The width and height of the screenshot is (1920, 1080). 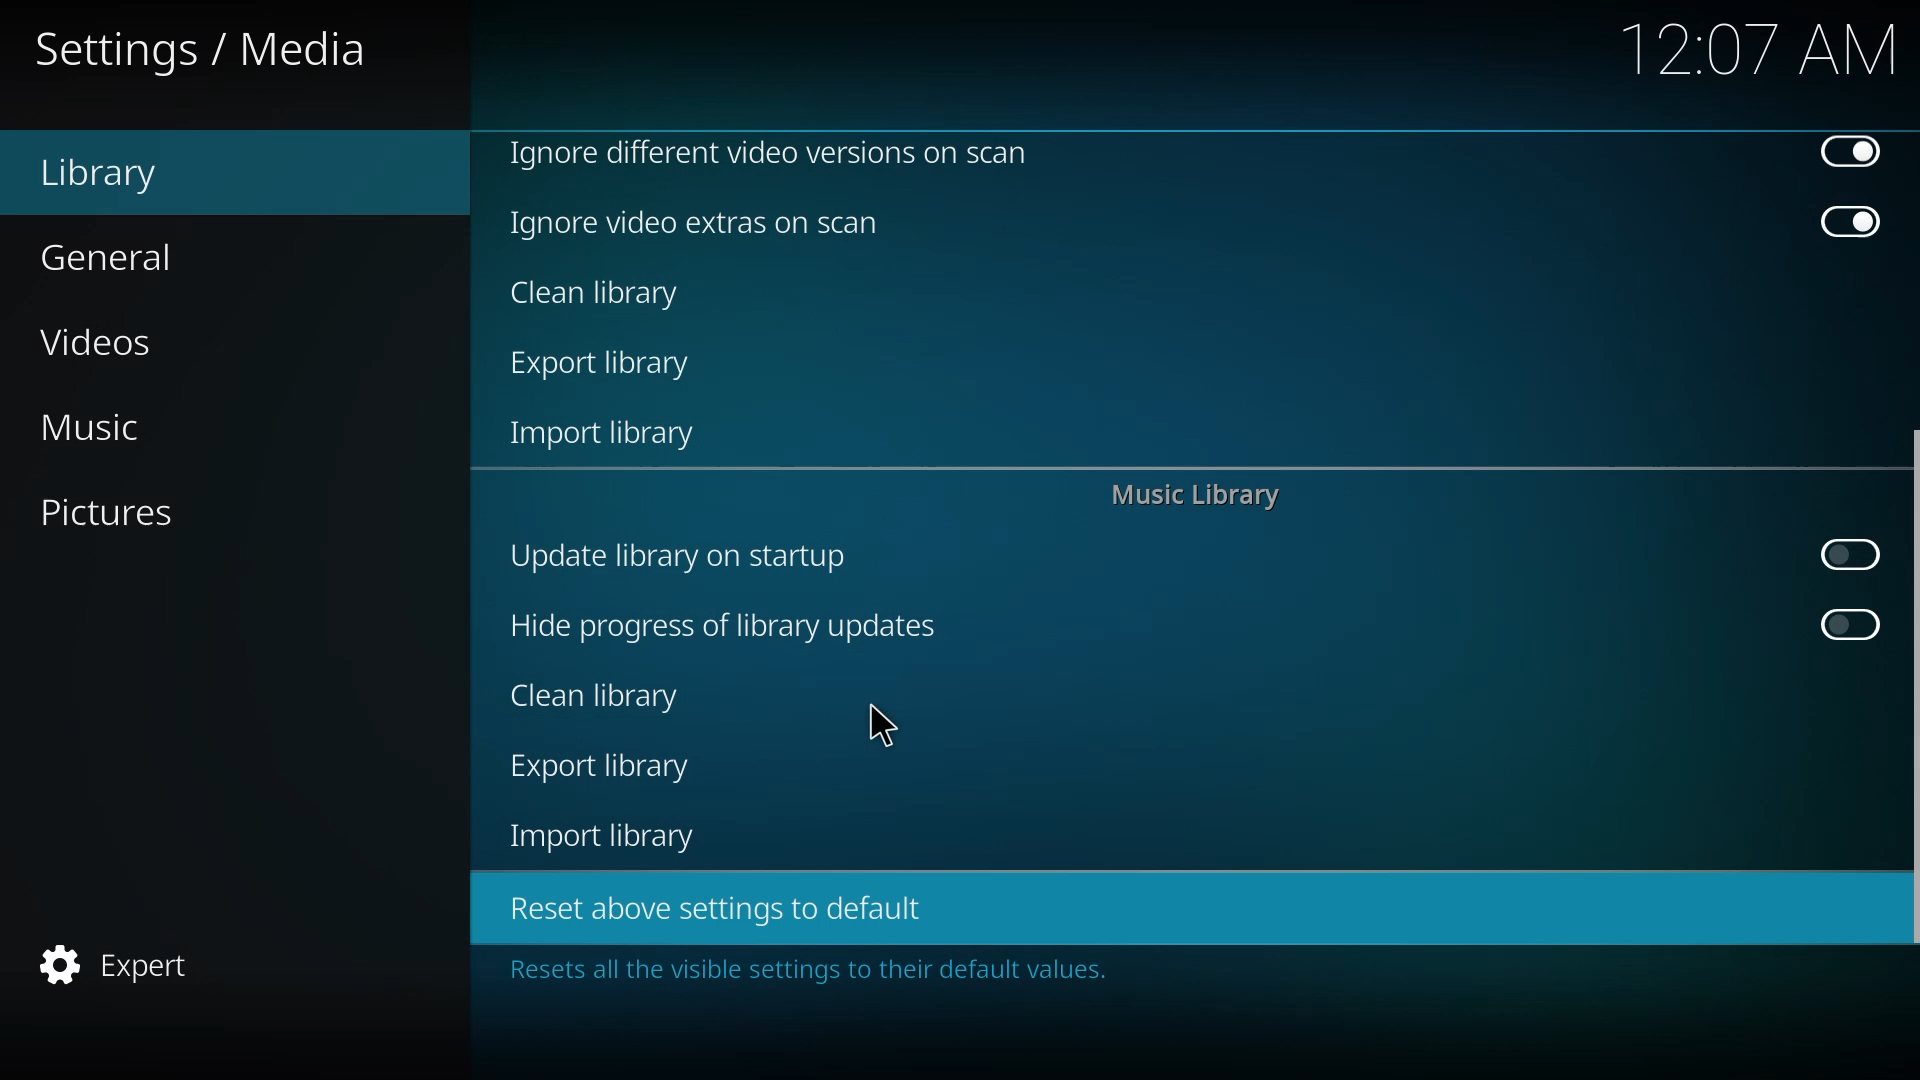 What do you see at coordinates (710, 906) in the screenshot?
I see `reset above settings` at bounding box center [710, 906].